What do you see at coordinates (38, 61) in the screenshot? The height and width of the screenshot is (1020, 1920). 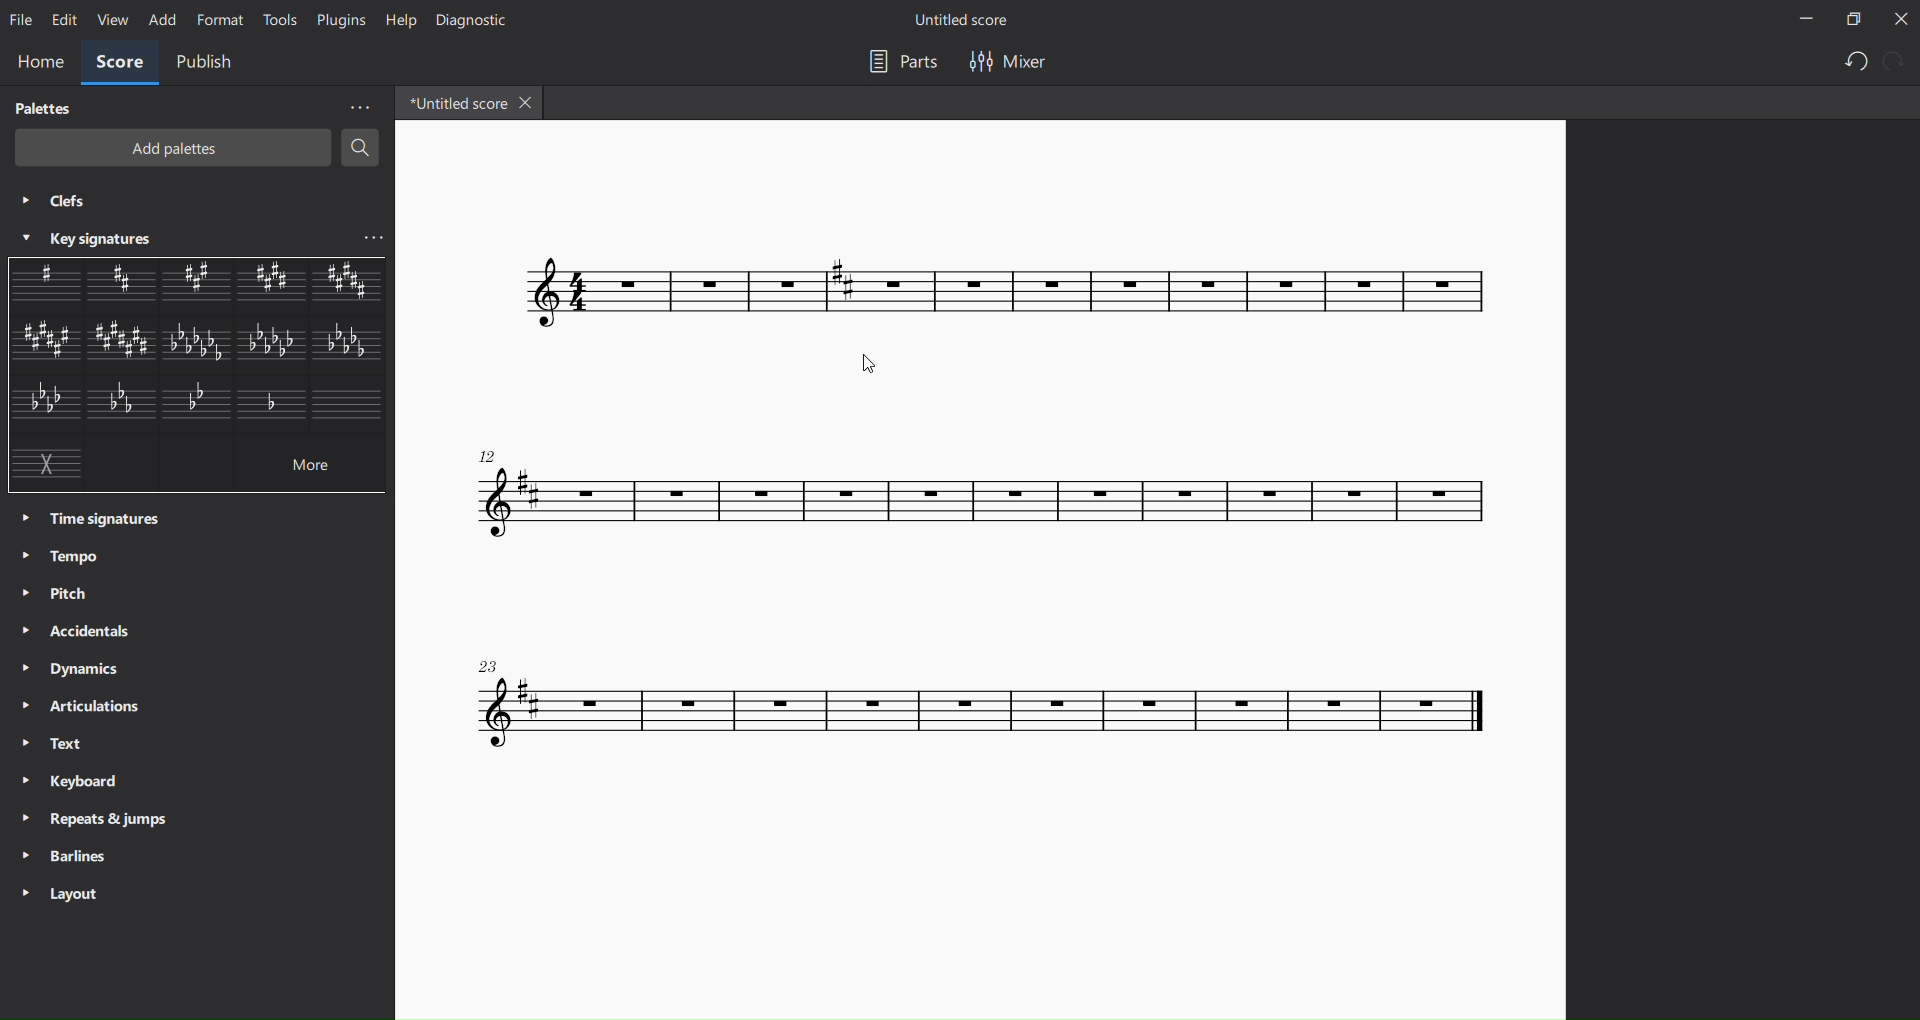 I see `home` at bounding box center [38, 61].